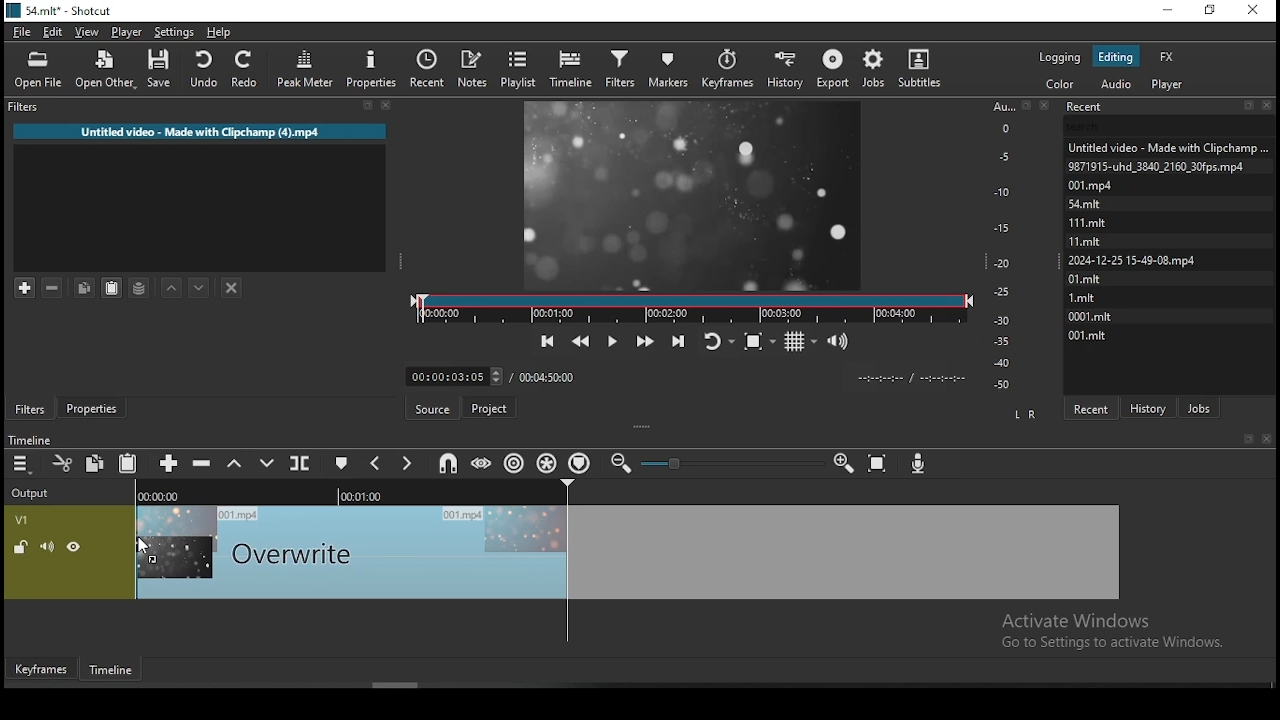 This screenshot has height=720, width=1280. I want to click on files, so click(1087, 185).